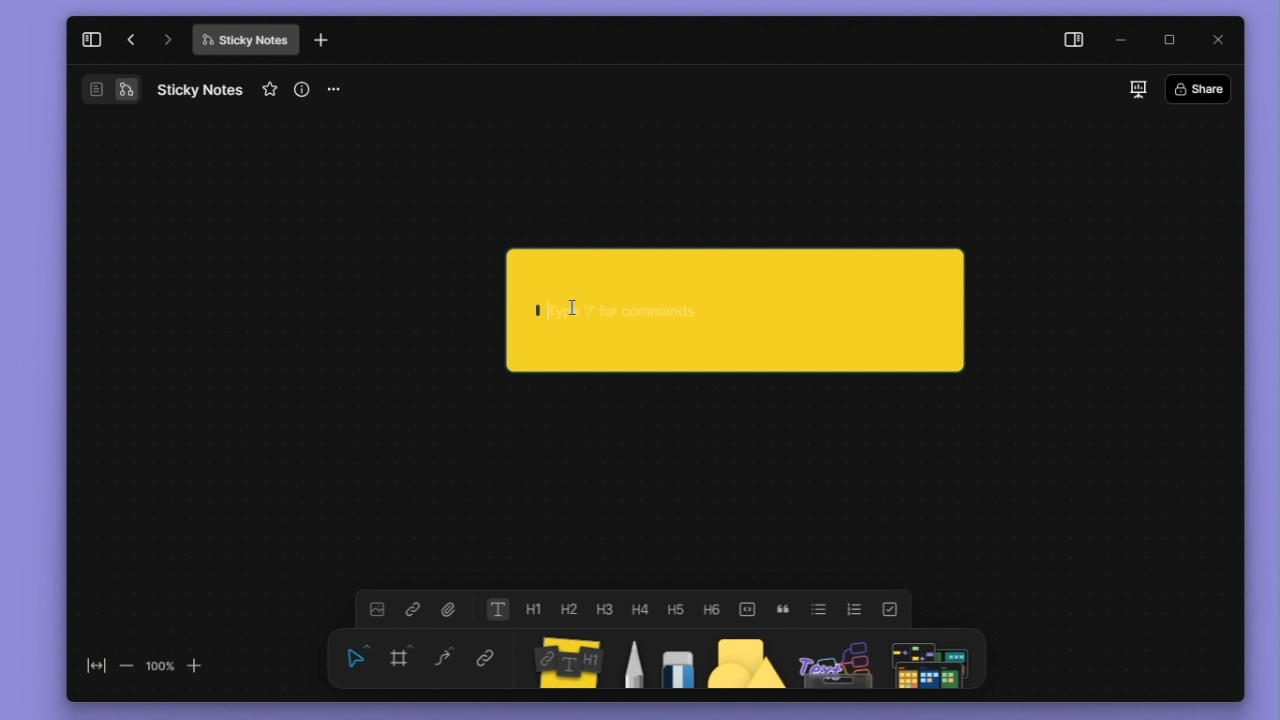 Image resolution: width=1280 pixels, height=720 pixels. What do you see at coordinates (451, 611) in the screenshot?
I see `attachment` at bounding box center [451, 611].